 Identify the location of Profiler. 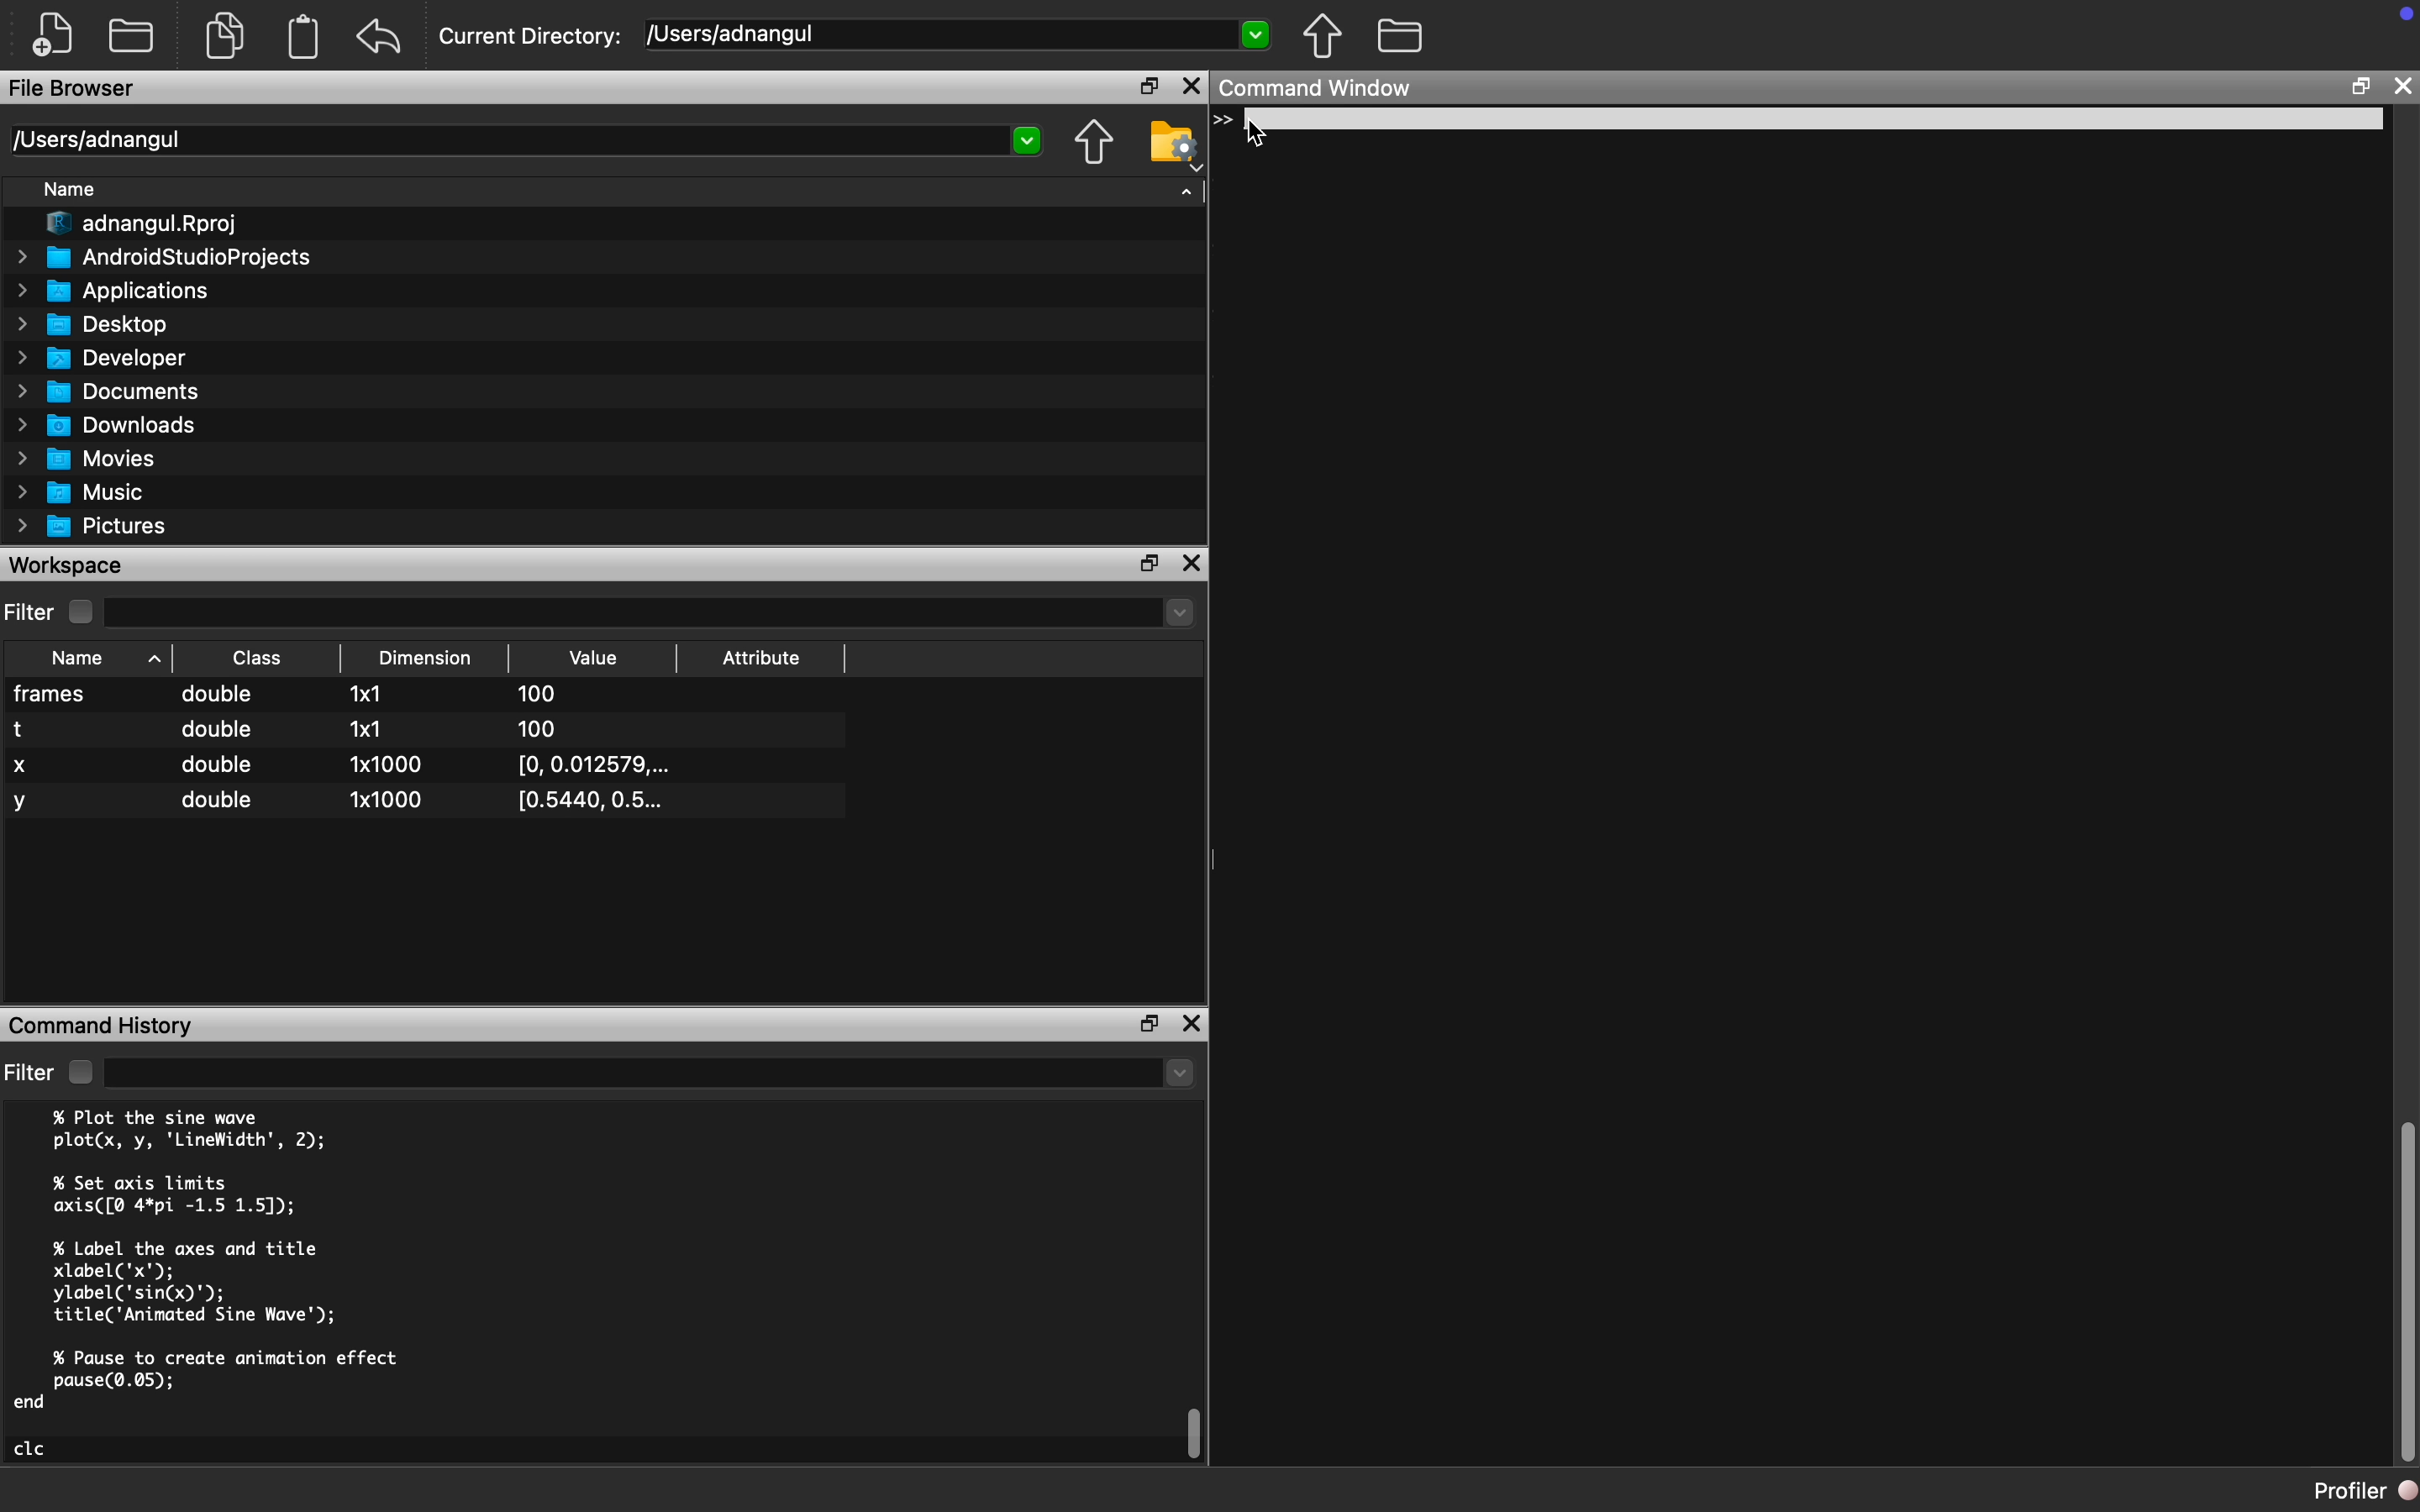
(2367, 1491).